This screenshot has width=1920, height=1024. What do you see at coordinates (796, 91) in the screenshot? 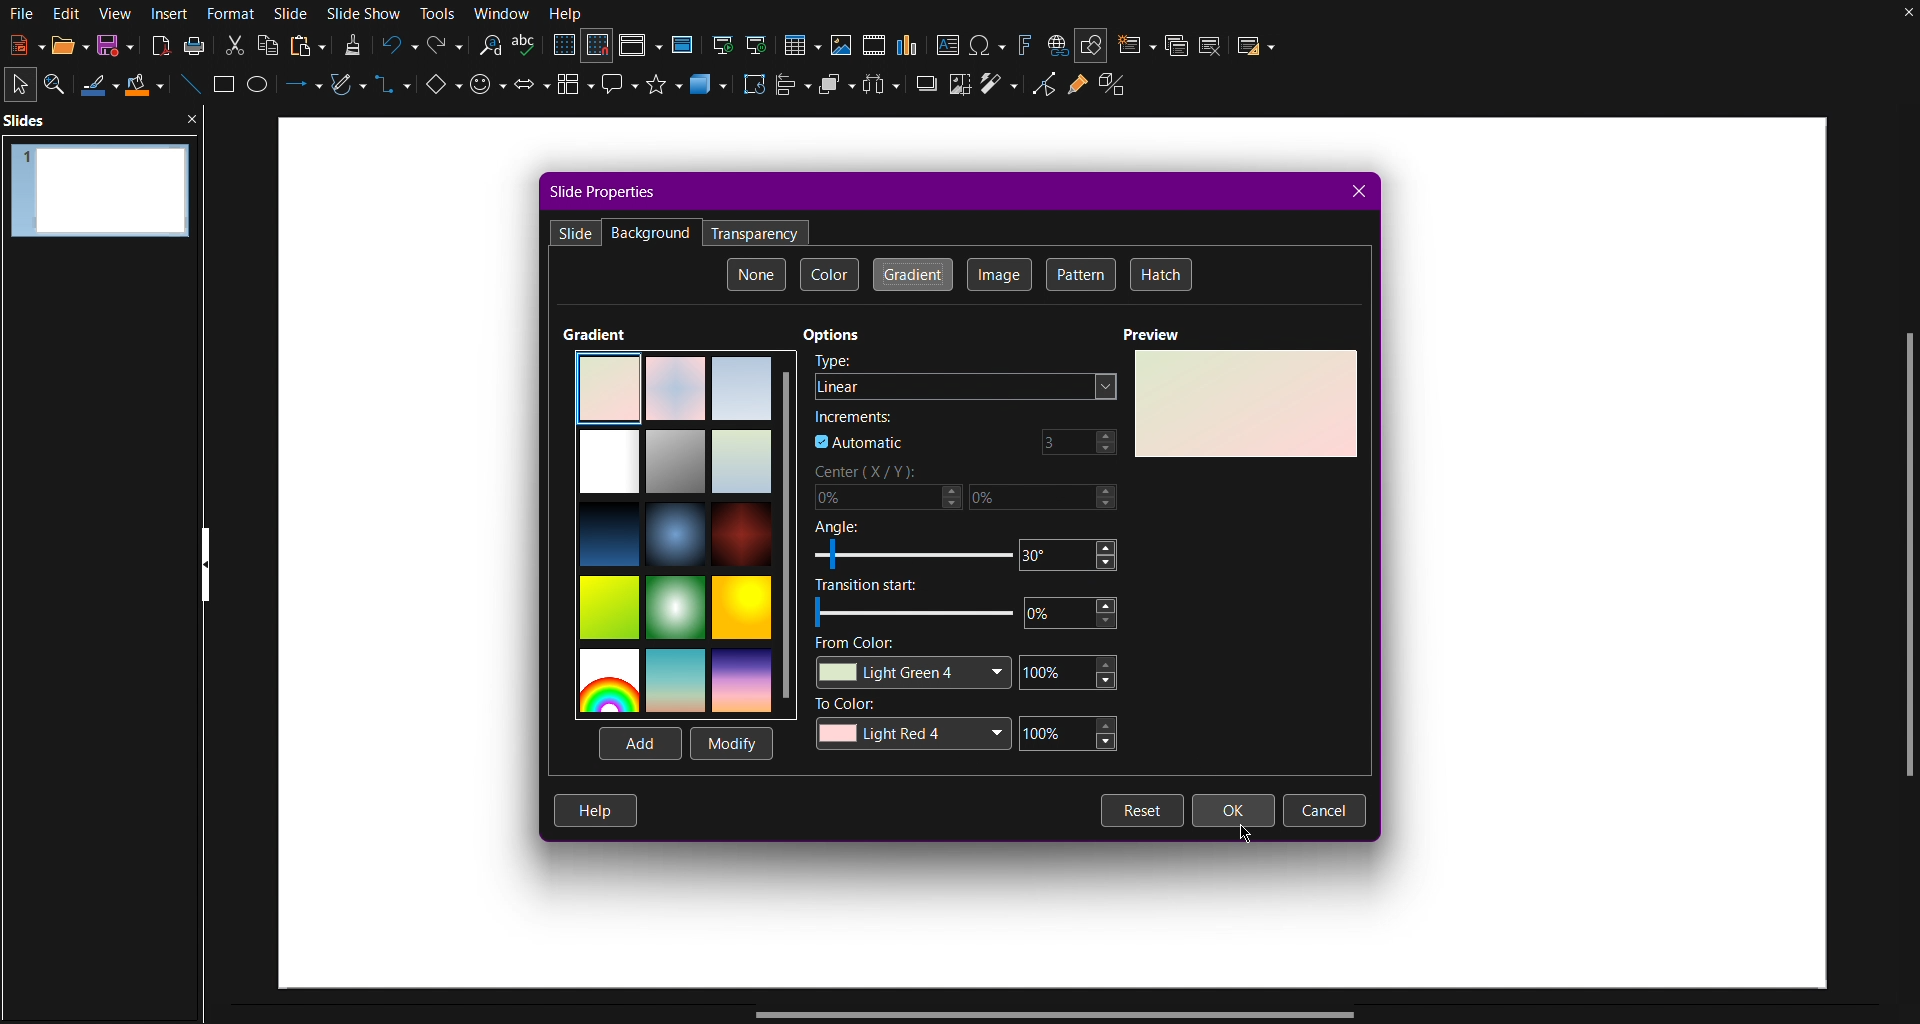
I see `Align Objects` at bounding box center [796, 91].